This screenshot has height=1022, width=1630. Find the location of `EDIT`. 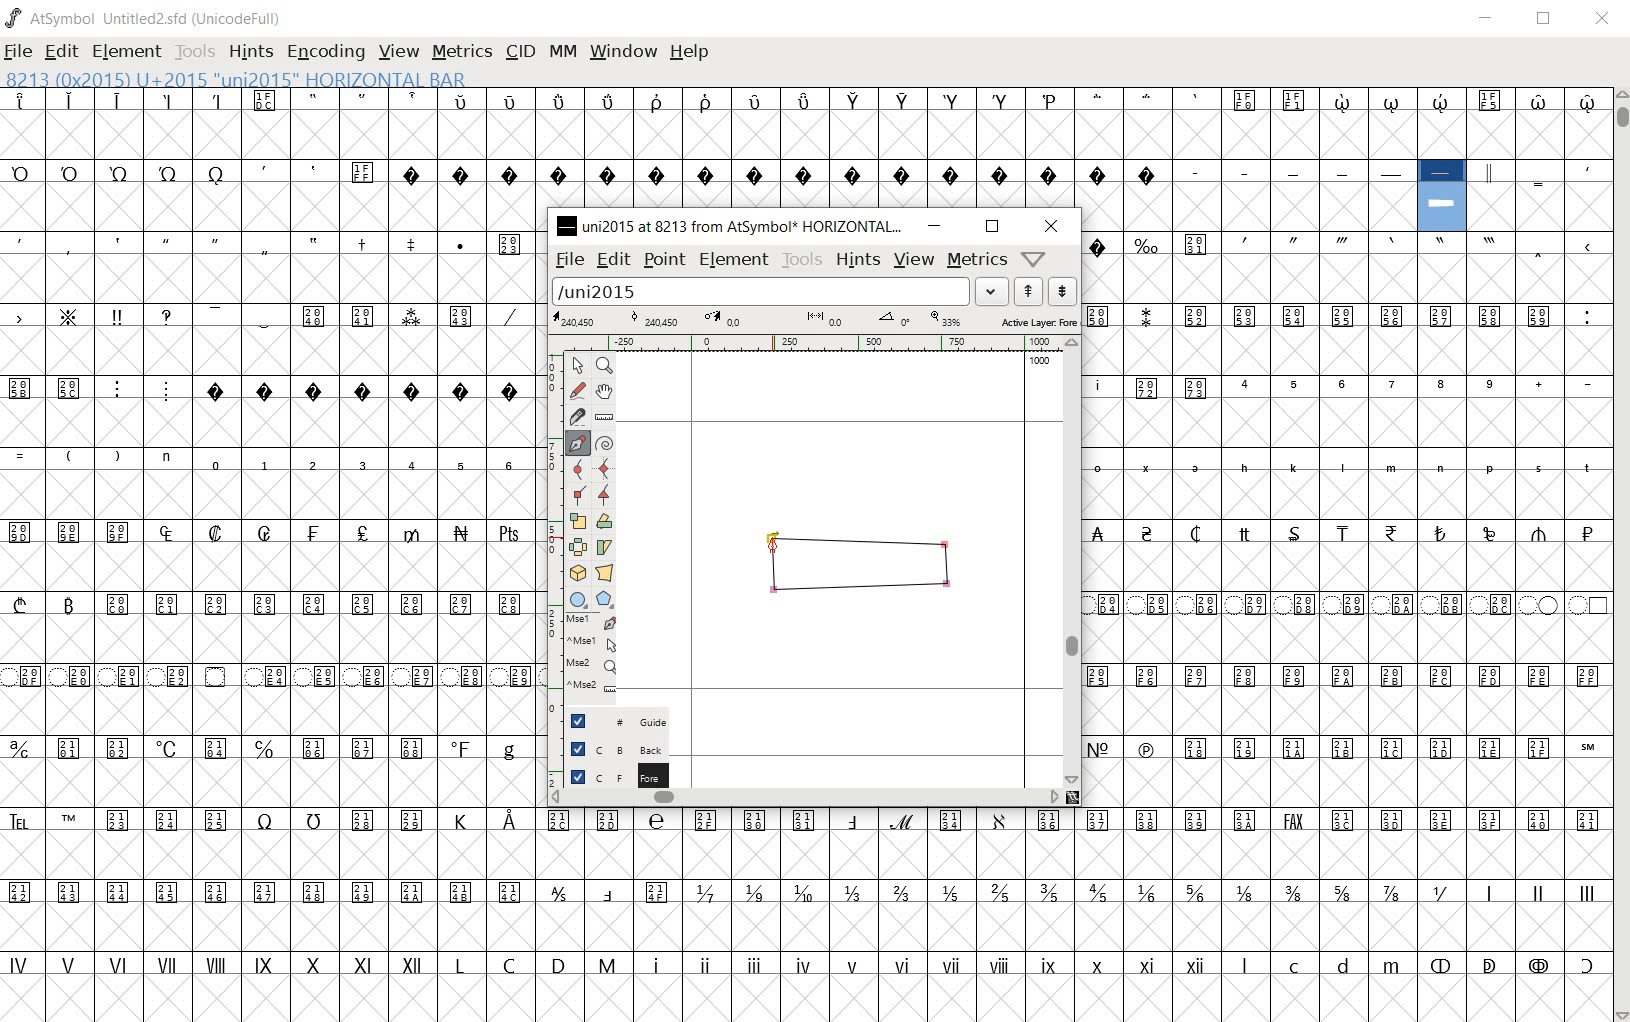

EDIT is located at coordinates (61, 51).